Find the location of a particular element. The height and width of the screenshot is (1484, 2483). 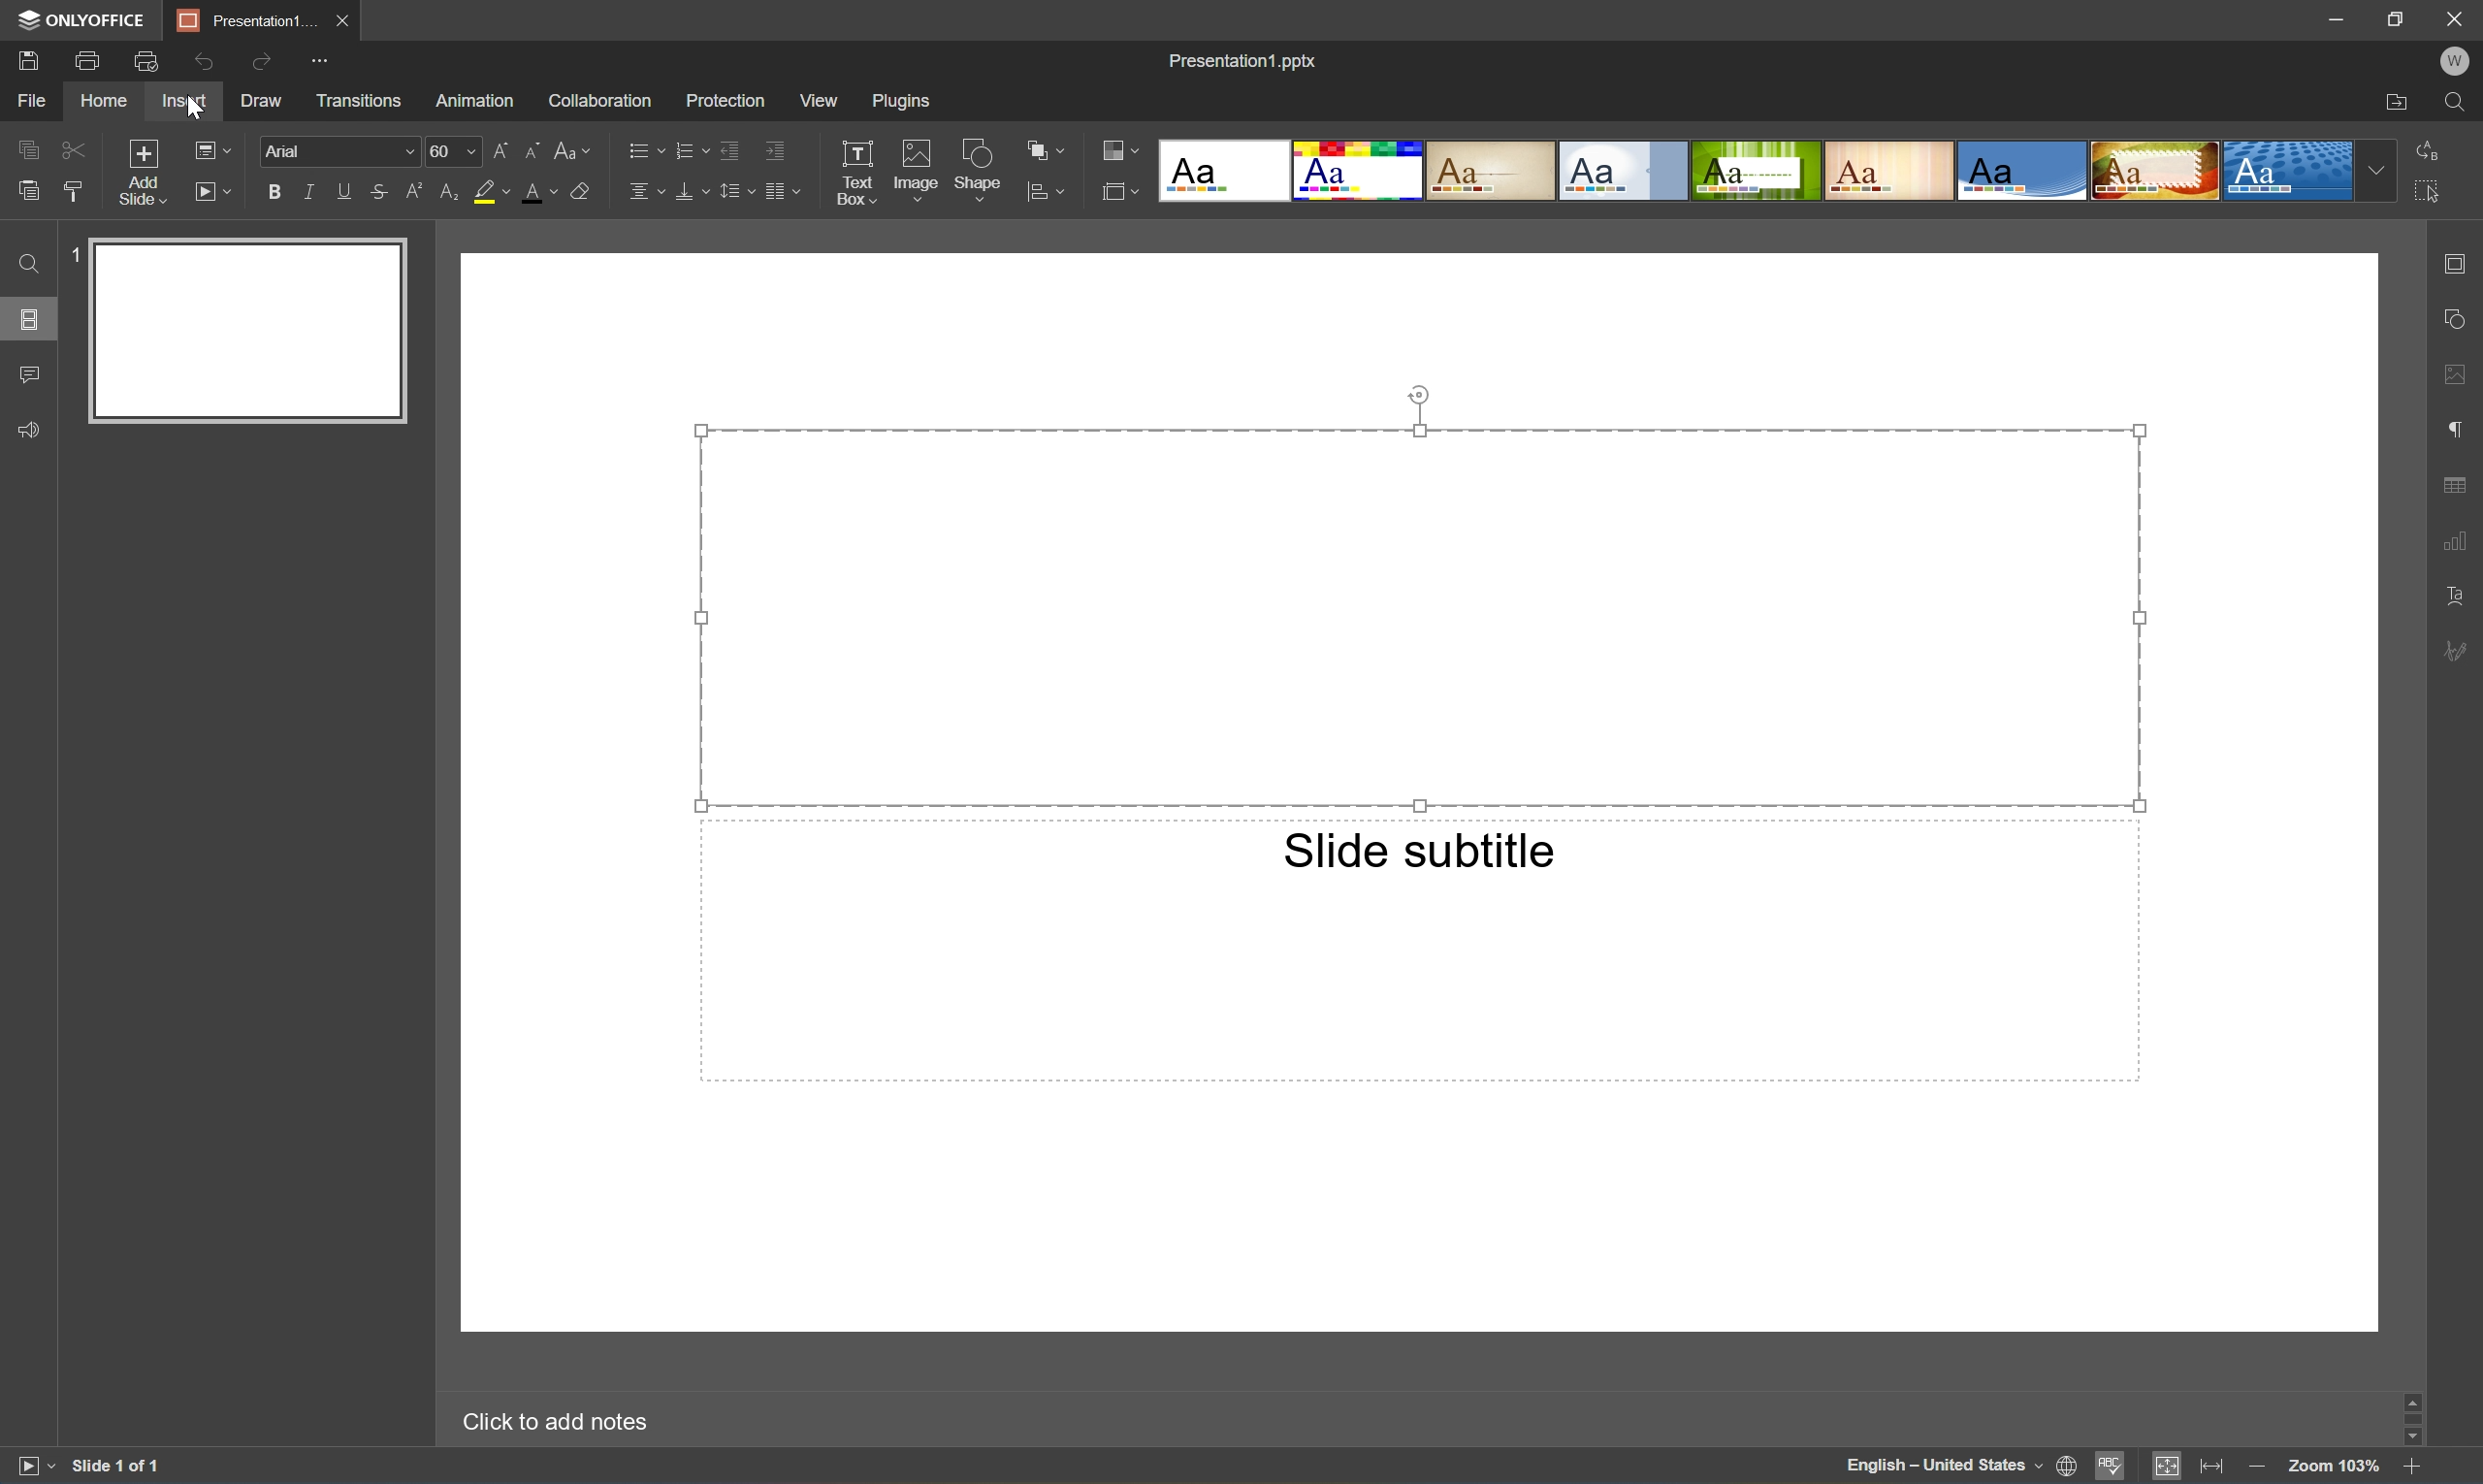

Cursor is located at coordinates (193, 104).